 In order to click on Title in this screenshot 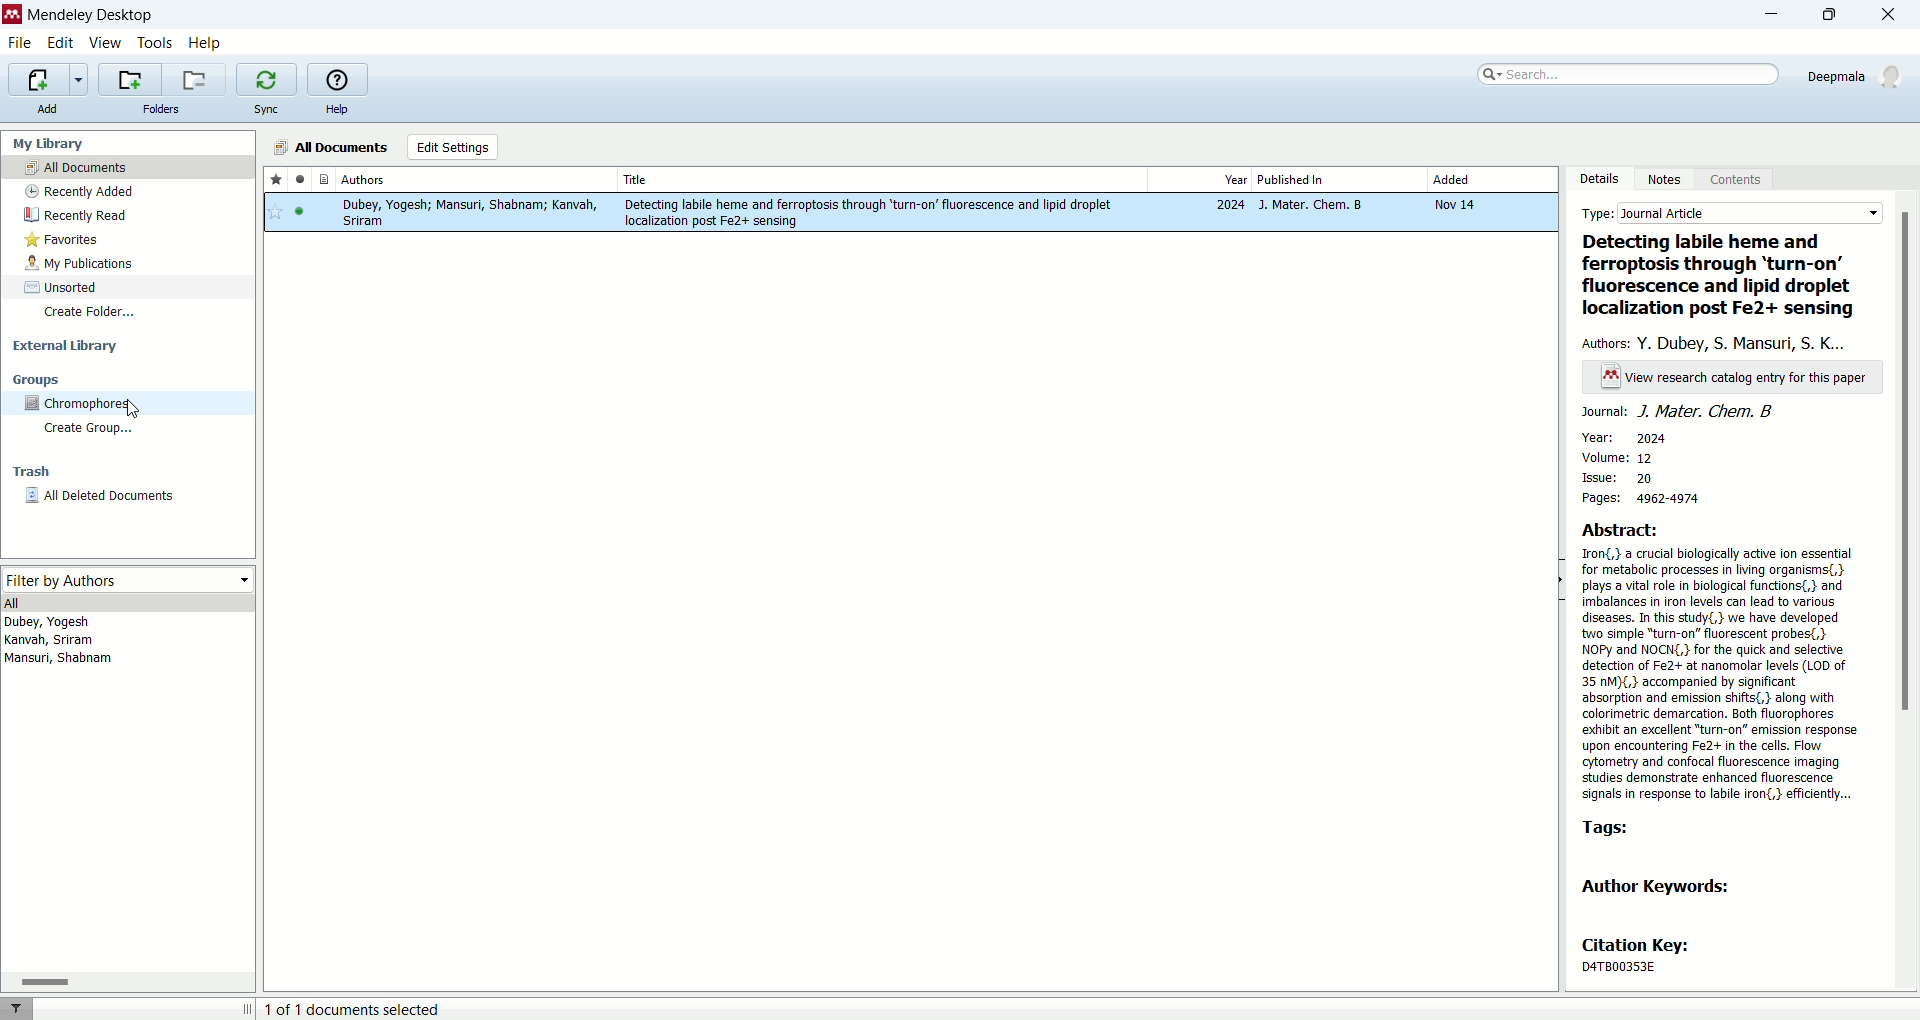, I will do `click(882, 179)`.